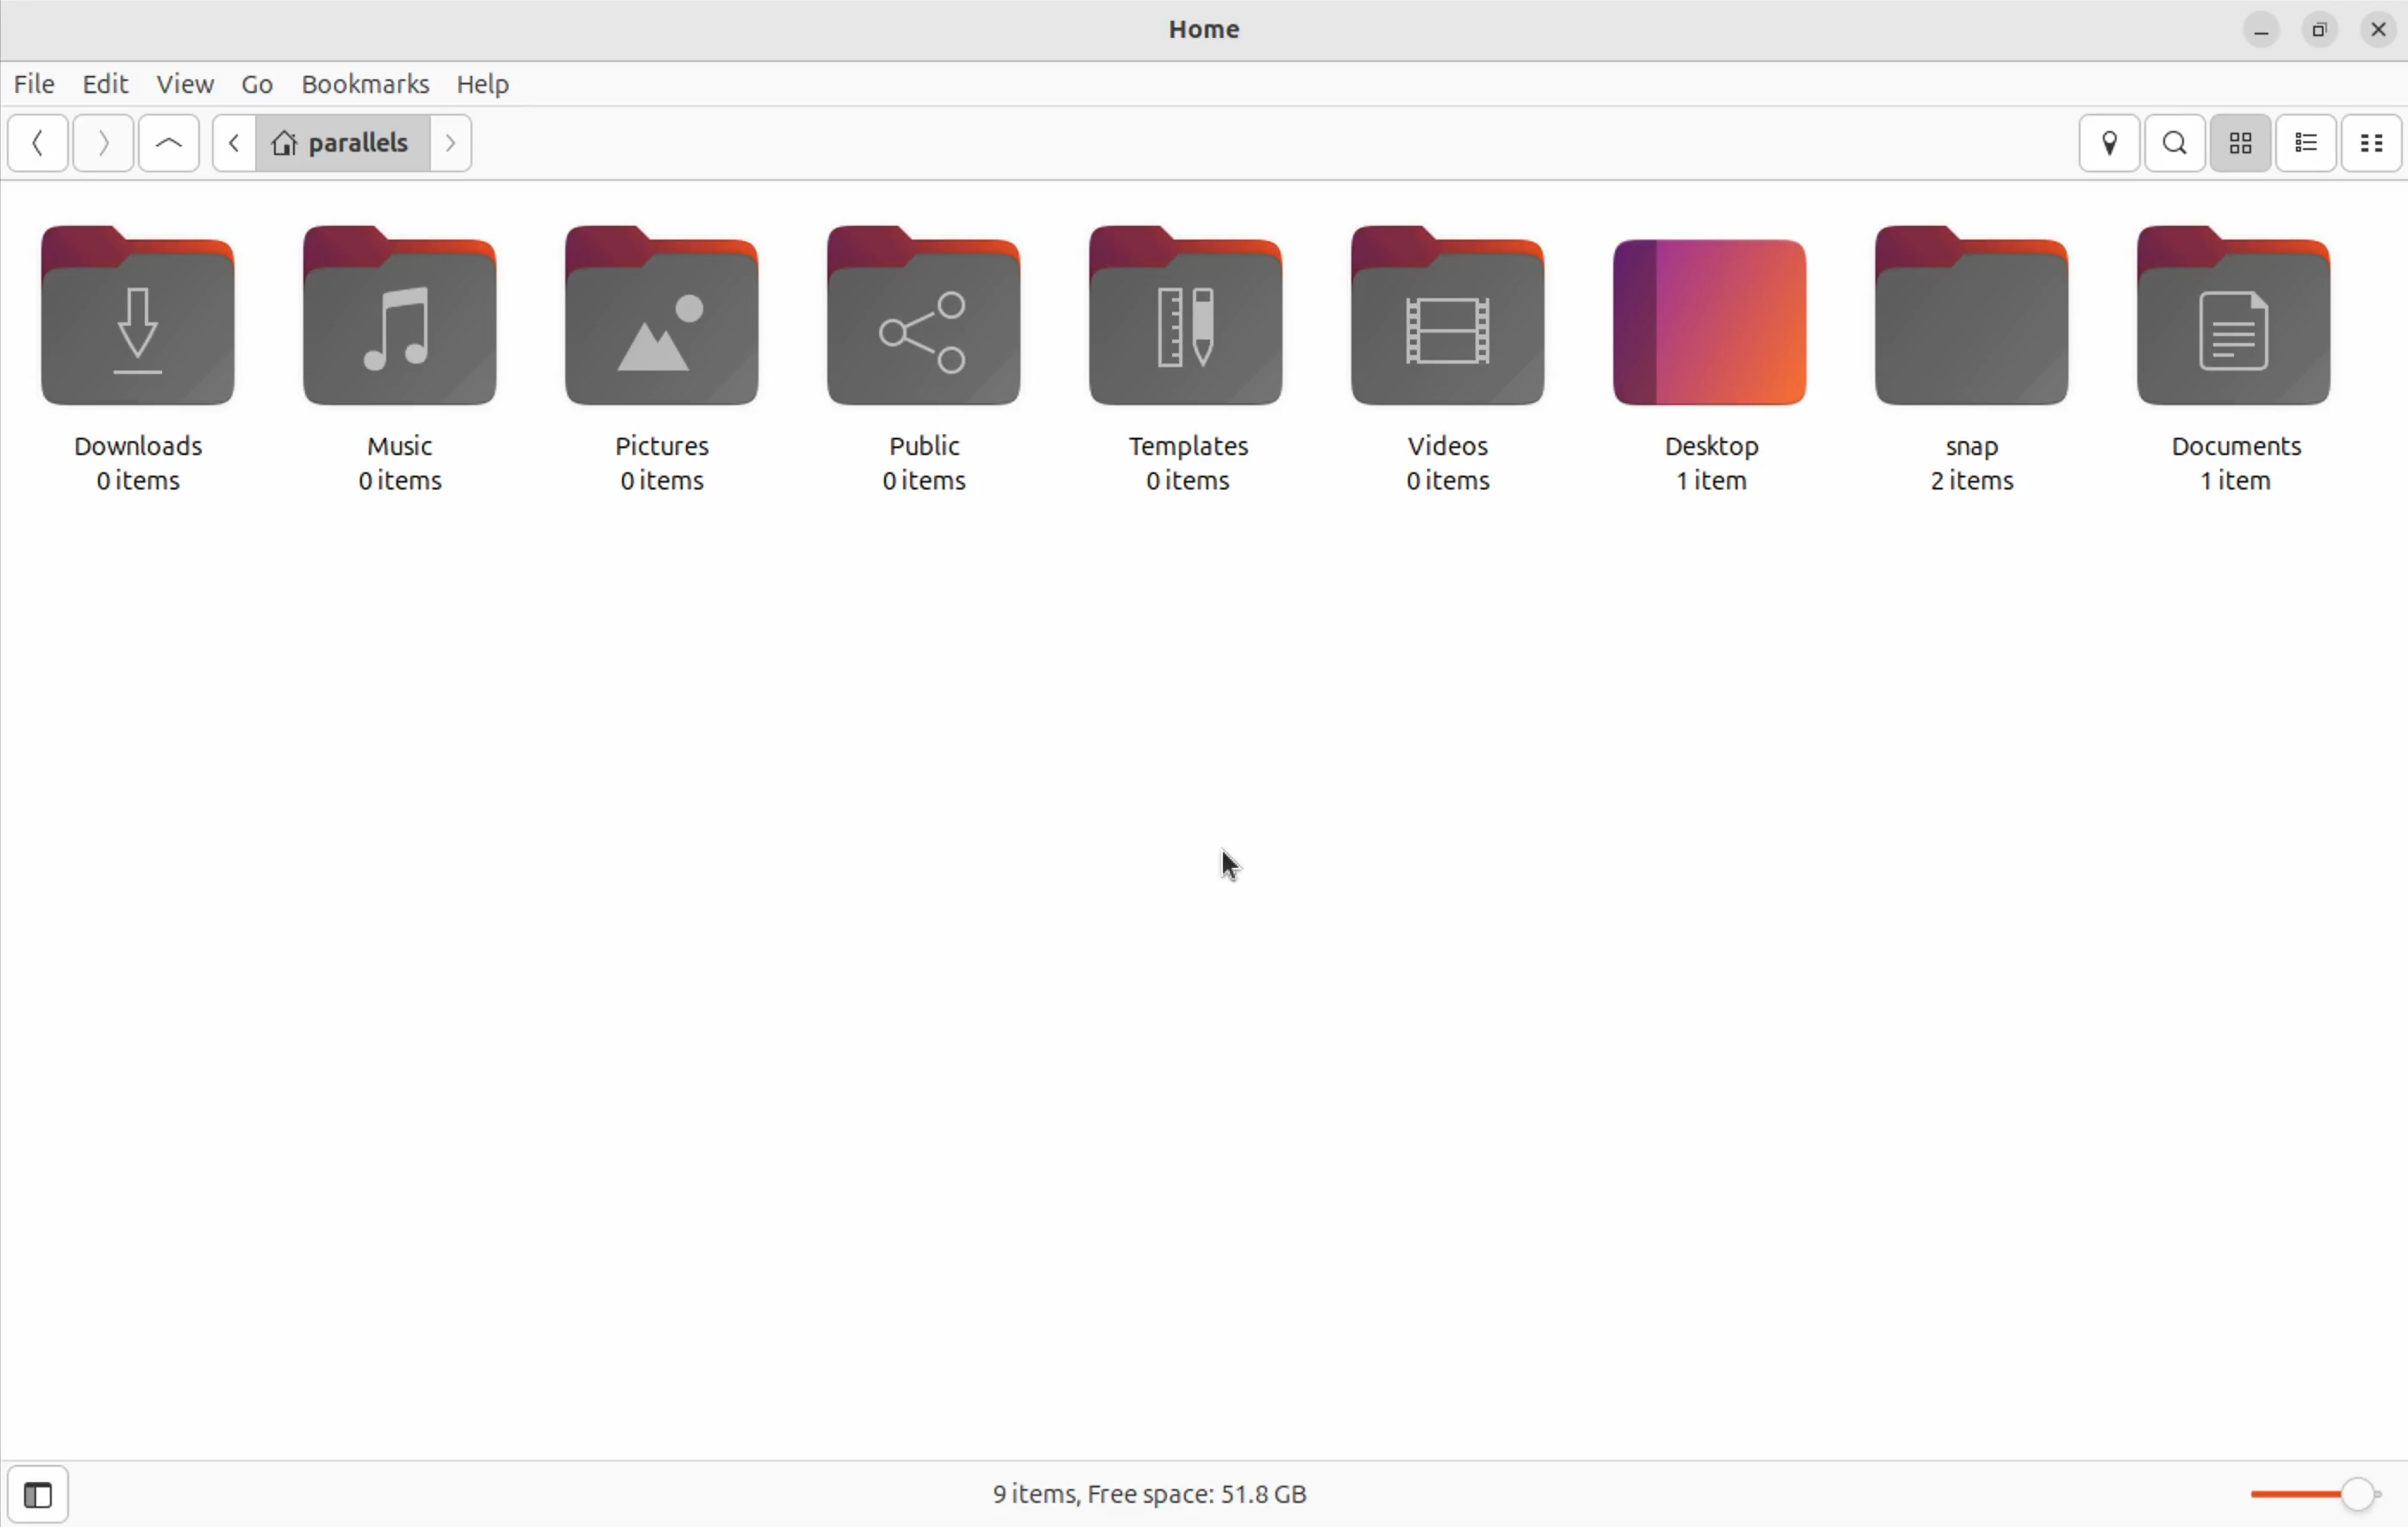  I want to click on snap, so click(1971, 340).